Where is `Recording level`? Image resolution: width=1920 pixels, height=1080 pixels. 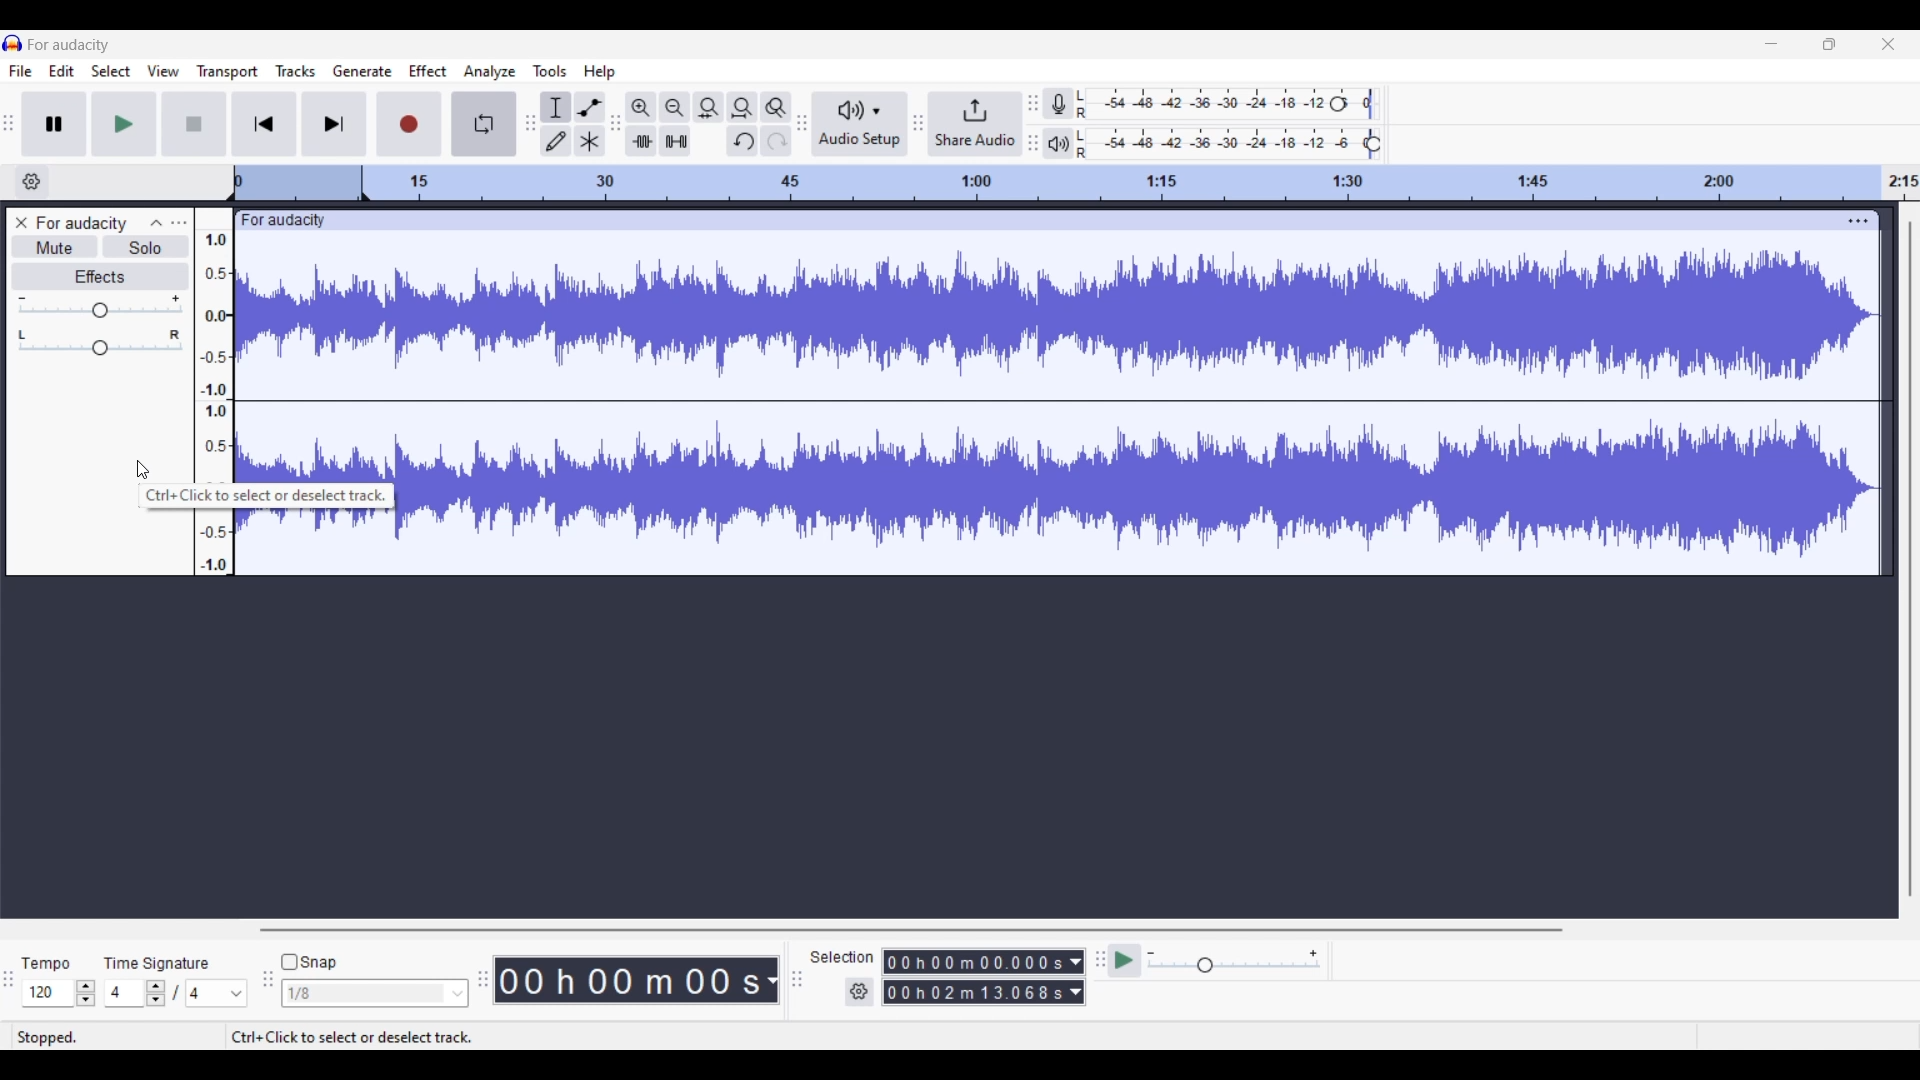
Recording level is located at coordinates (1206, 104).